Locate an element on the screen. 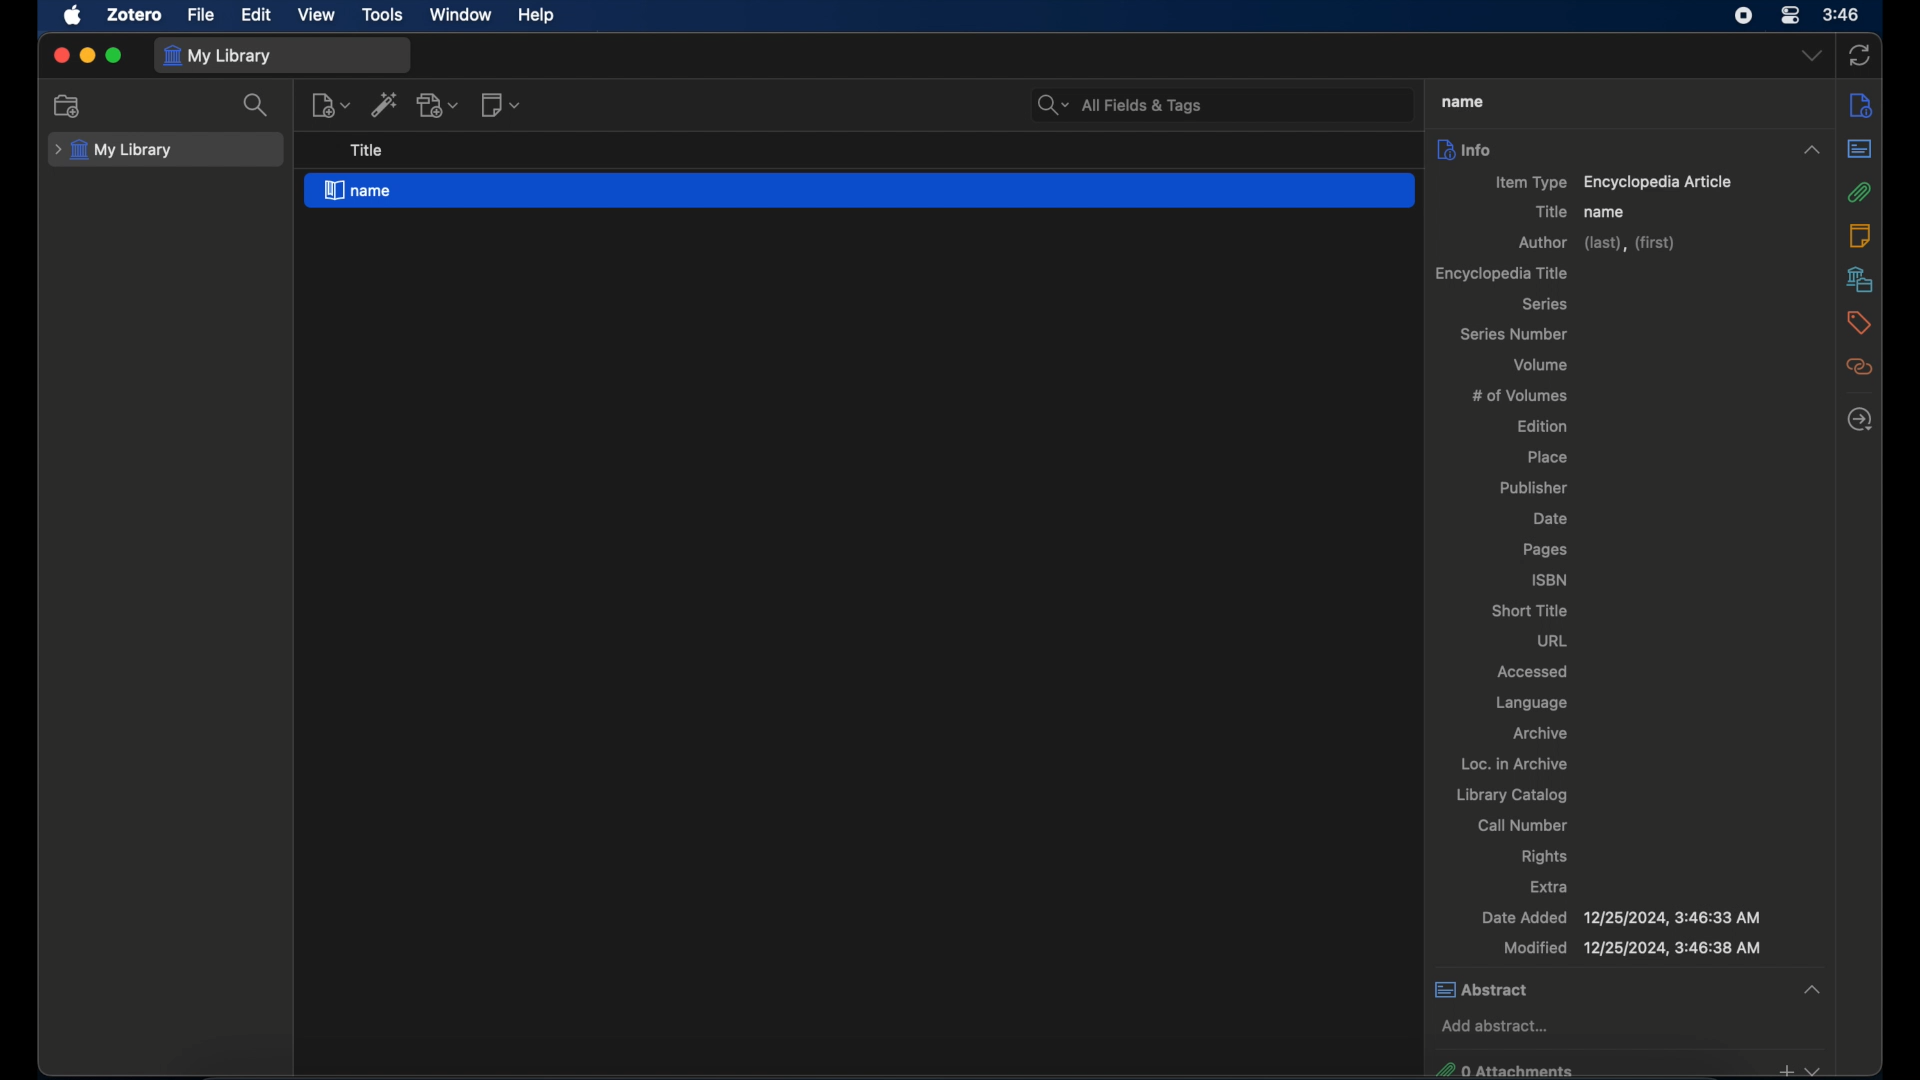 Image resolution: width=1920 pixels, height=1080 pixels. date added is located at coordinates (1620, 917).